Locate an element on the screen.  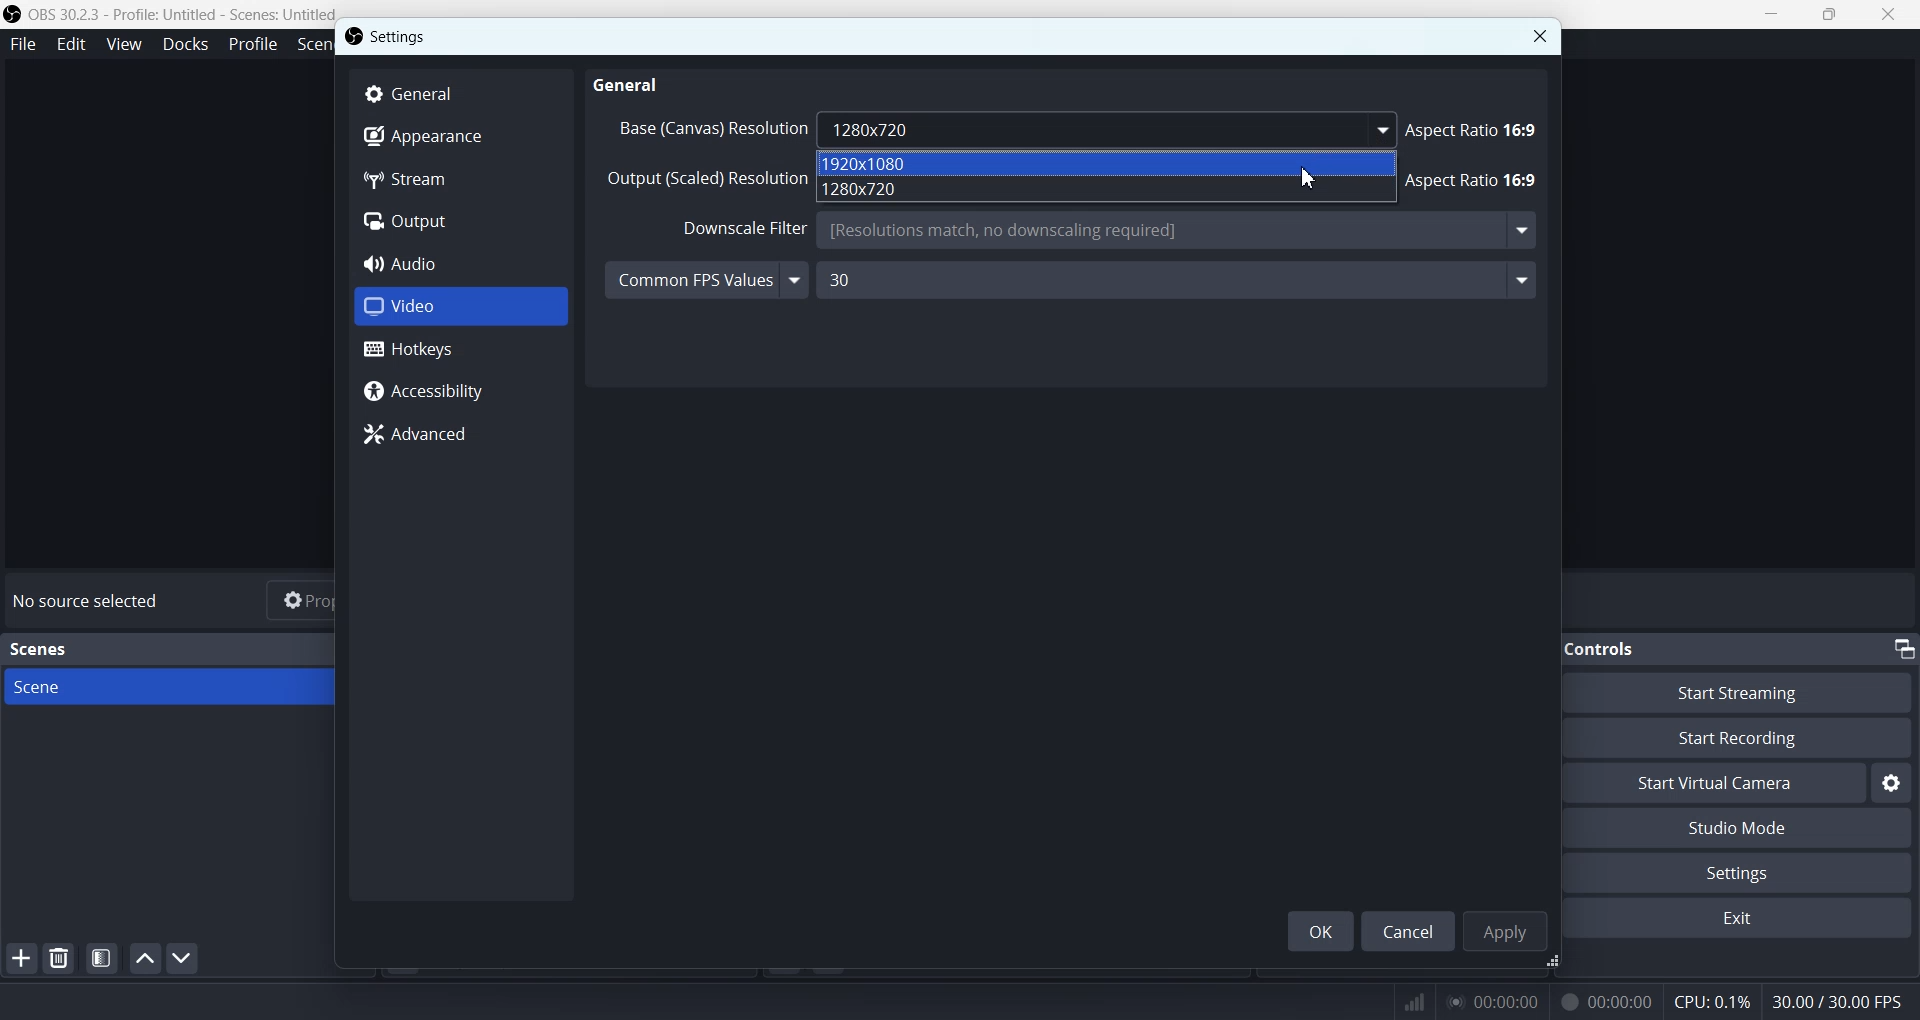
30  is located at coordinates (1183, 279).